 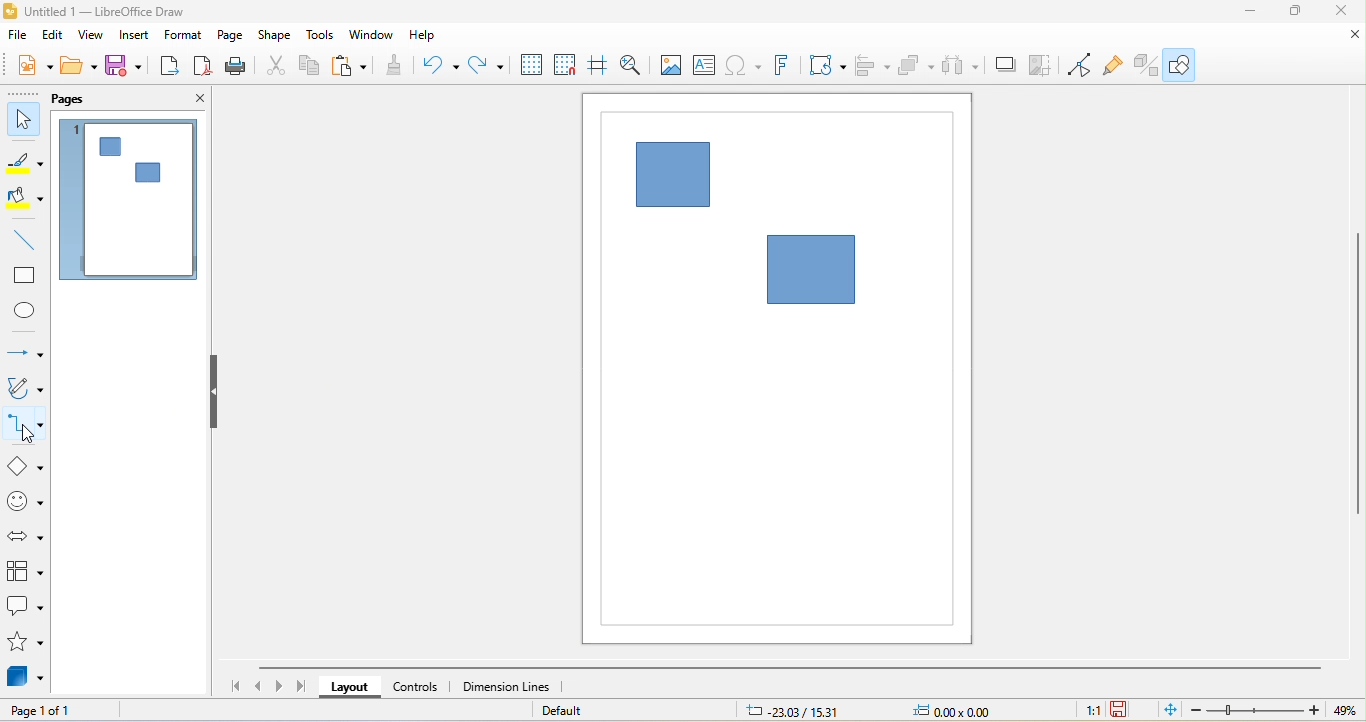 What do you see at coordinates (788, 670) in the screenshot?
I see `horizontal scroll bar` at bounding box center [788, 670].